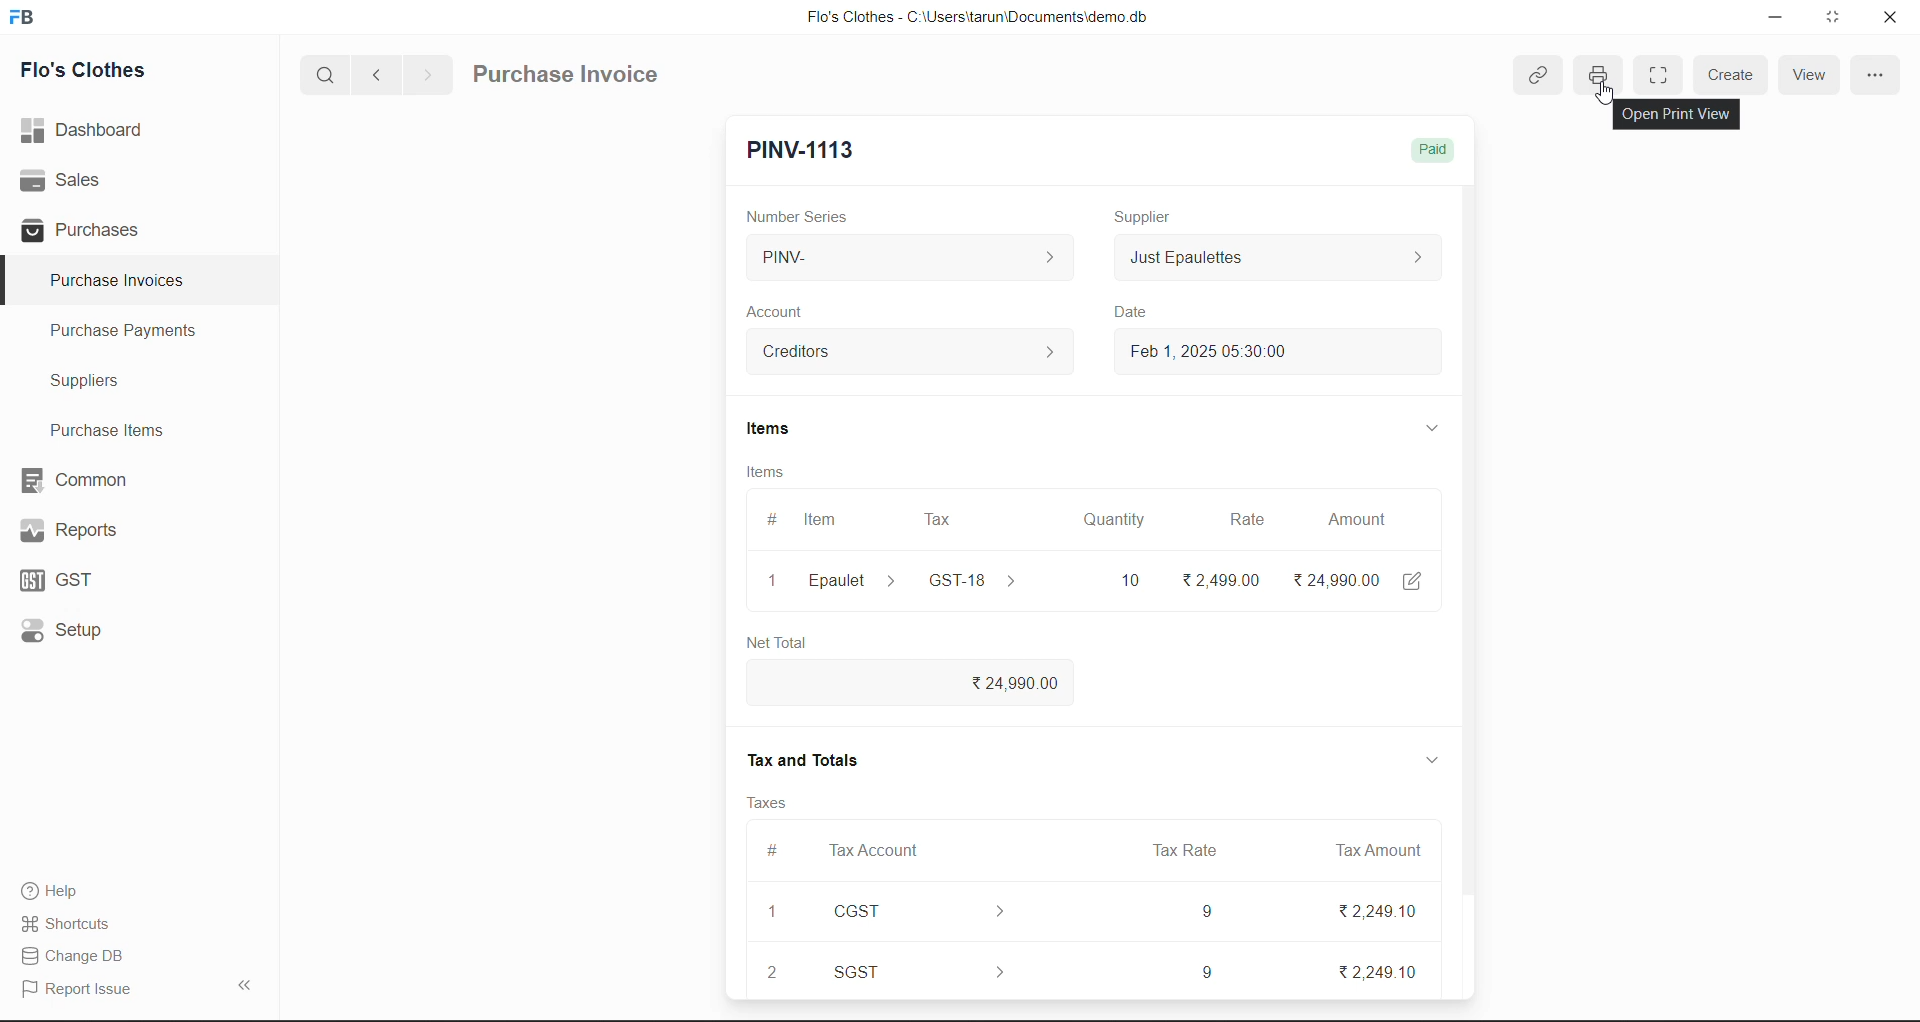  I want to click on print view, so click(1602, 73).